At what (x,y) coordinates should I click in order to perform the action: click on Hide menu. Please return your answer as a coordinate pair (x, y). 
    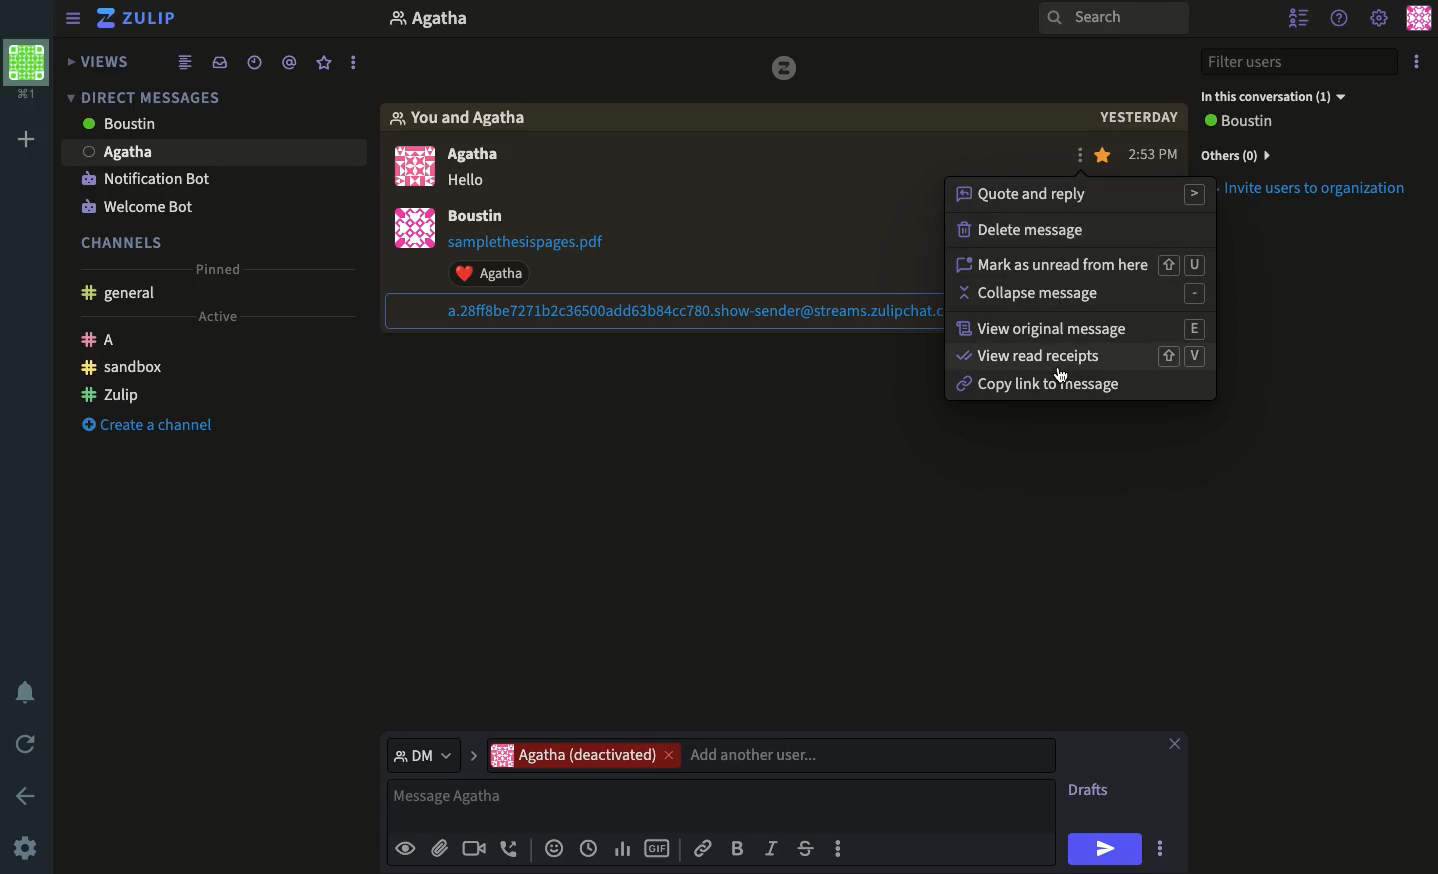
    Looking at the image, I should click on (73, 16).